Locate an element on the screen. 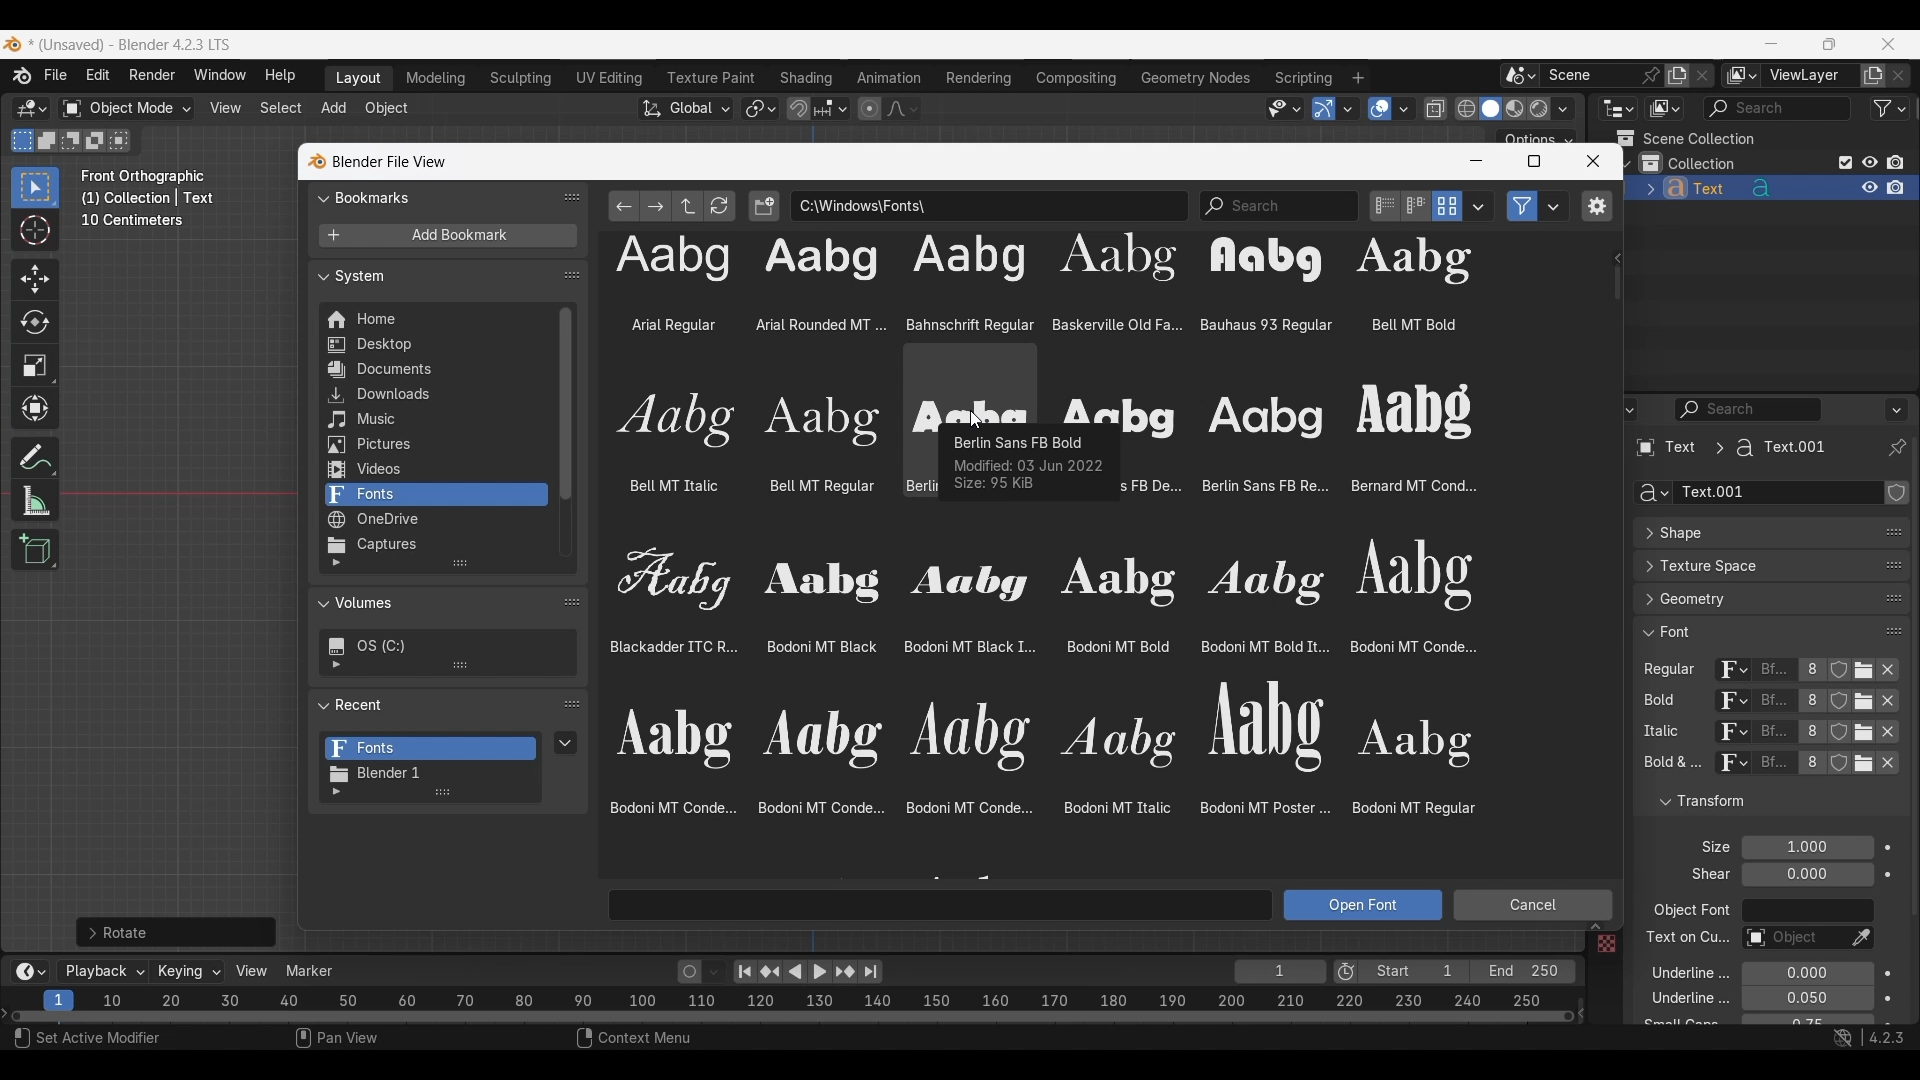 The width and height of the screenshot is (1920, 1080). Collapse Recent is located at coordinates (433, 704).